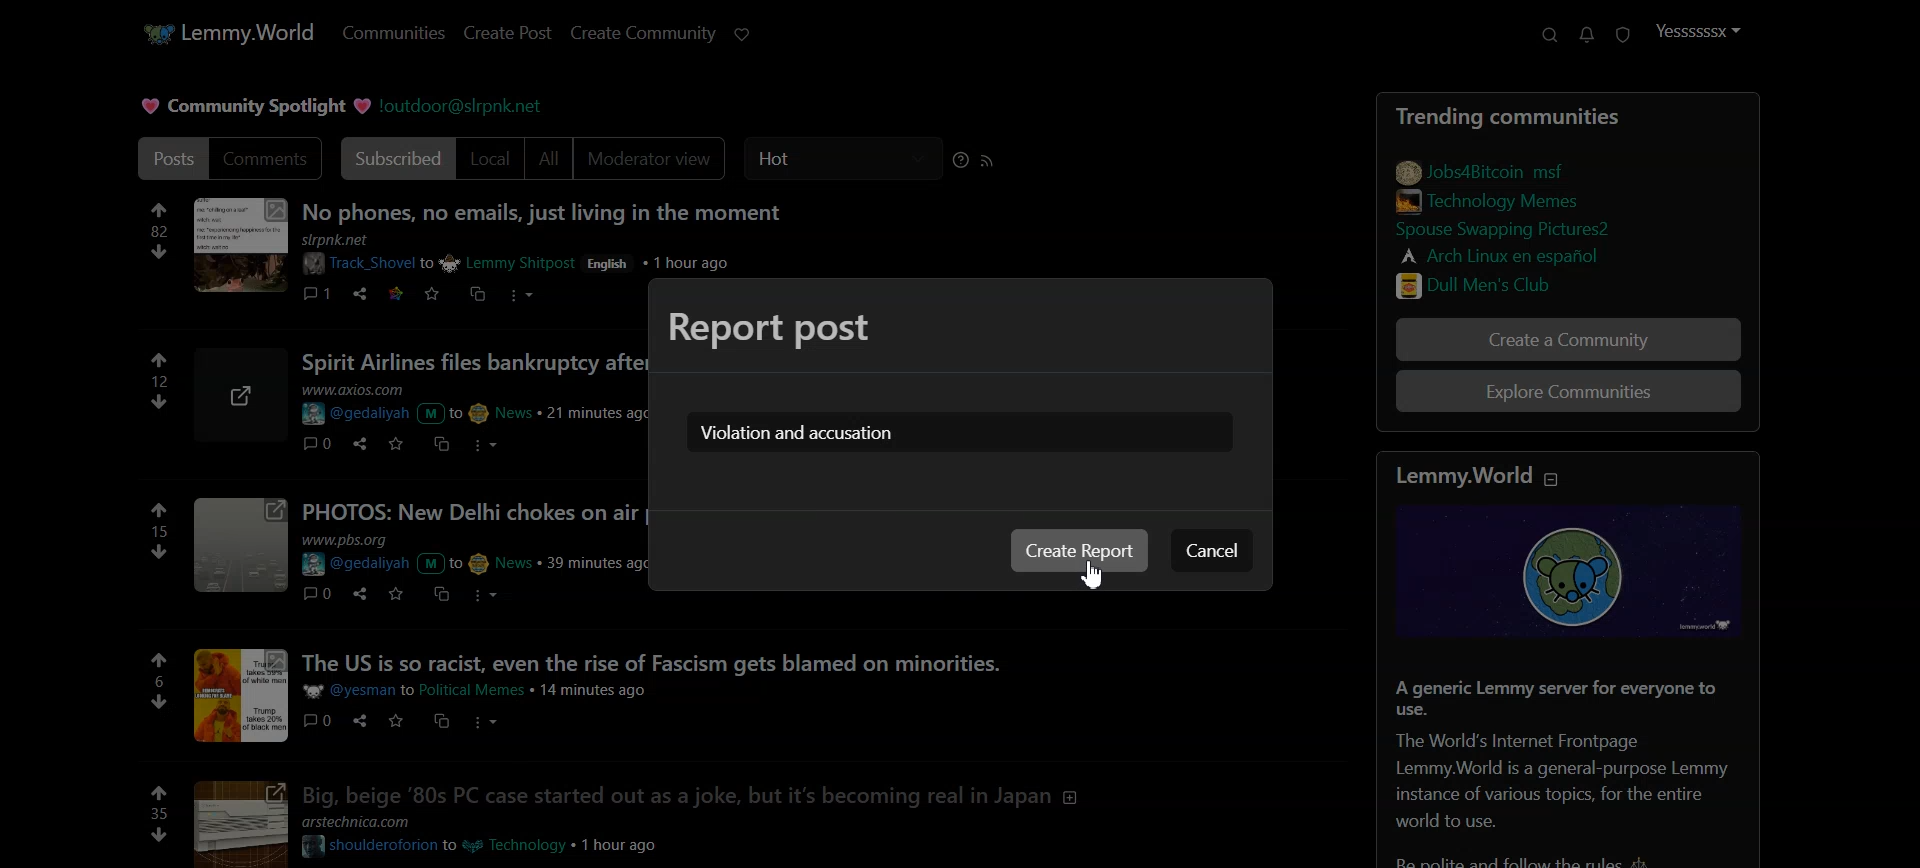 This screenshot has height=868, width=1920. Describe the element at coordinates (1080, 550) in the screenshot. I see `Create ` at that location.